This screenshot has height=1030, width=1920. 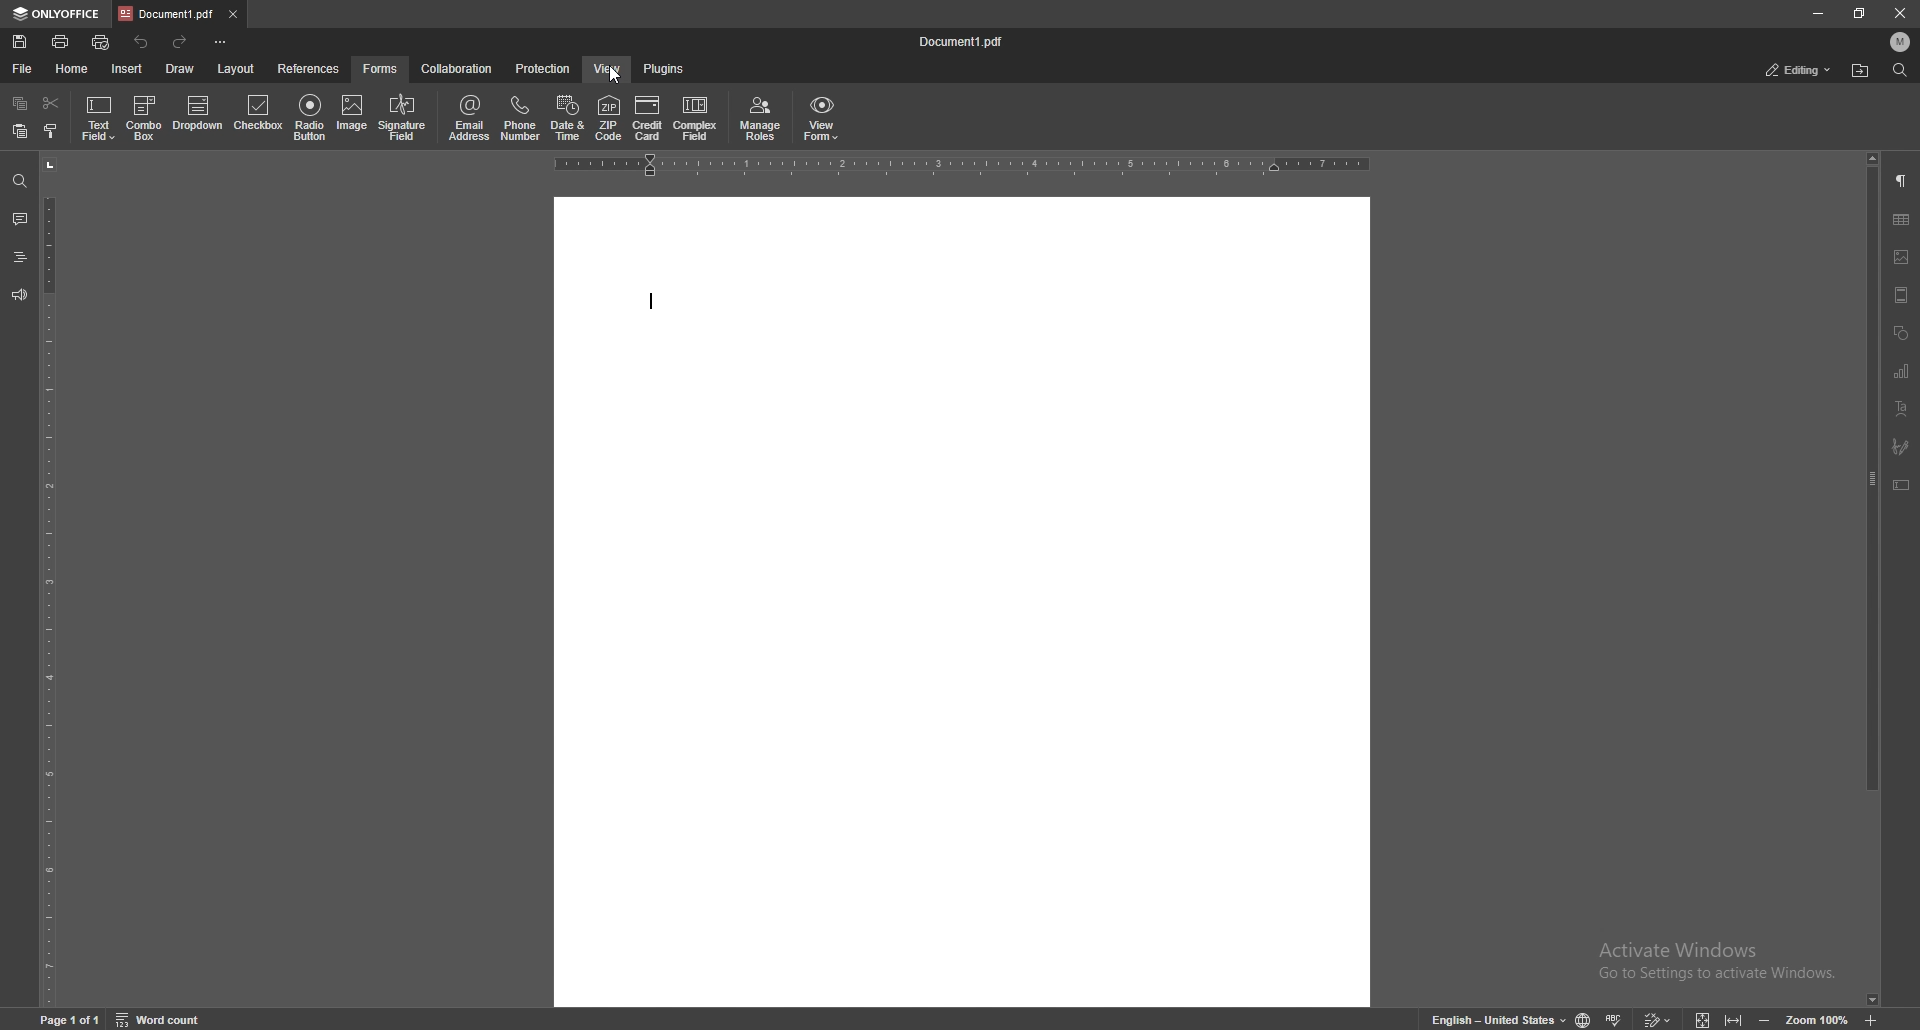 What do you see at coordinates (960, 167) in the screenshot?
I see `horizontal scale` at bounding box center [960, 167].